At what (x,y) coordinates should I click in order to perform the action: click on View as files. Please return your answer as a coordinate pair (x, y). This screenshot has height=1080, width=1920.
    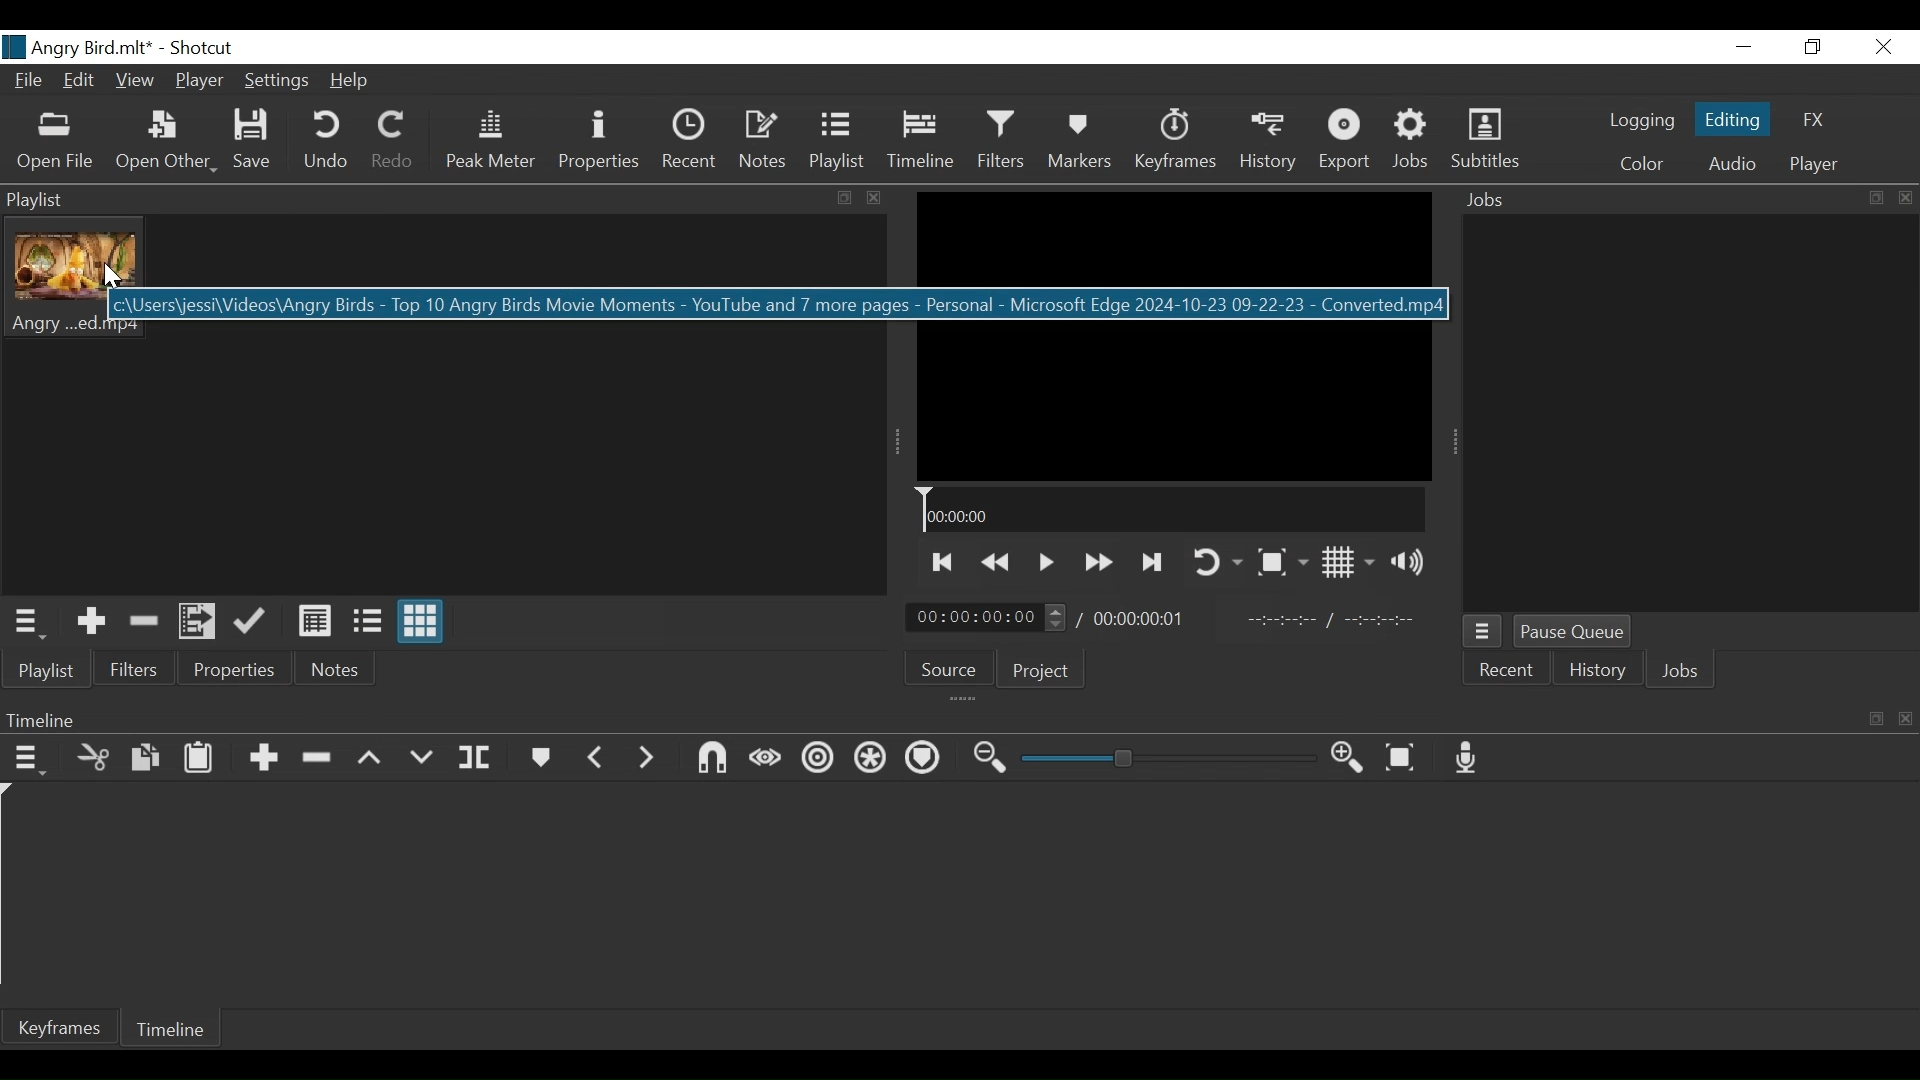
    Looking at the image, I should click on (365, 620).